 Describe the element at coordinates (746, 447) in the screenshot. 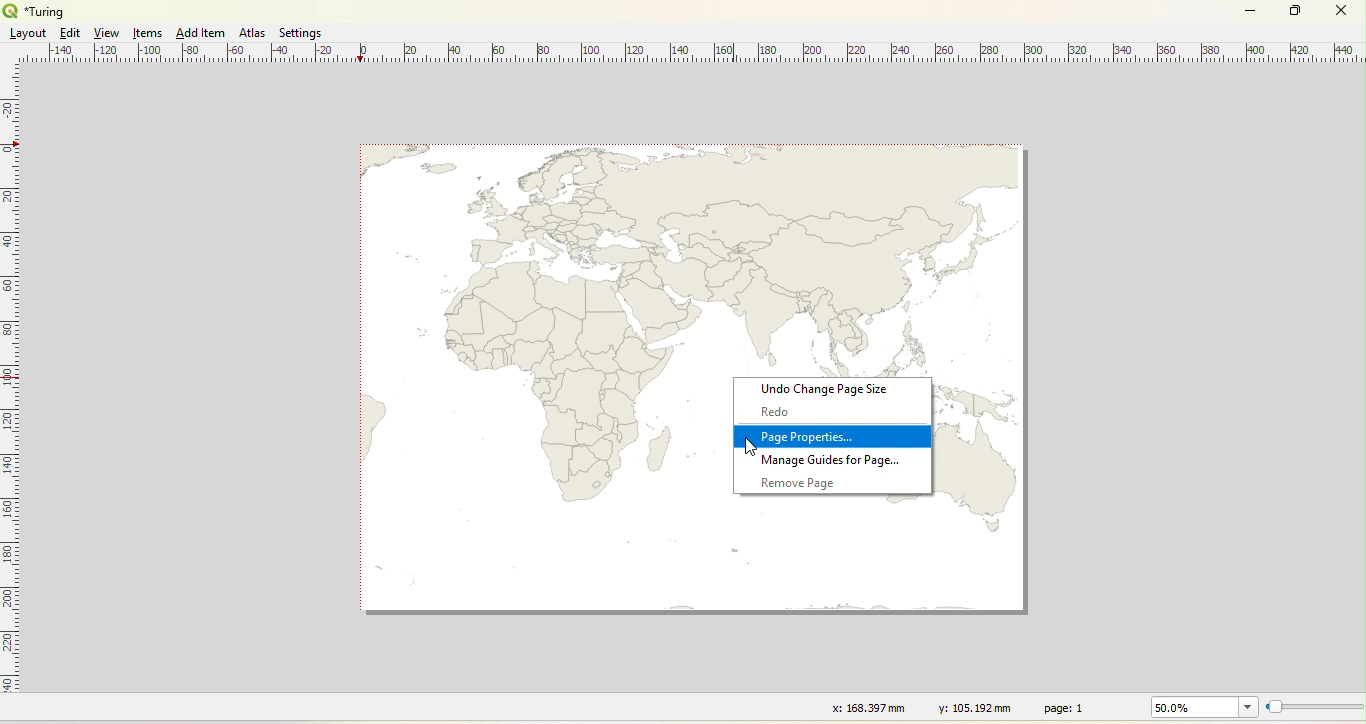

I see `cursor` at that location.